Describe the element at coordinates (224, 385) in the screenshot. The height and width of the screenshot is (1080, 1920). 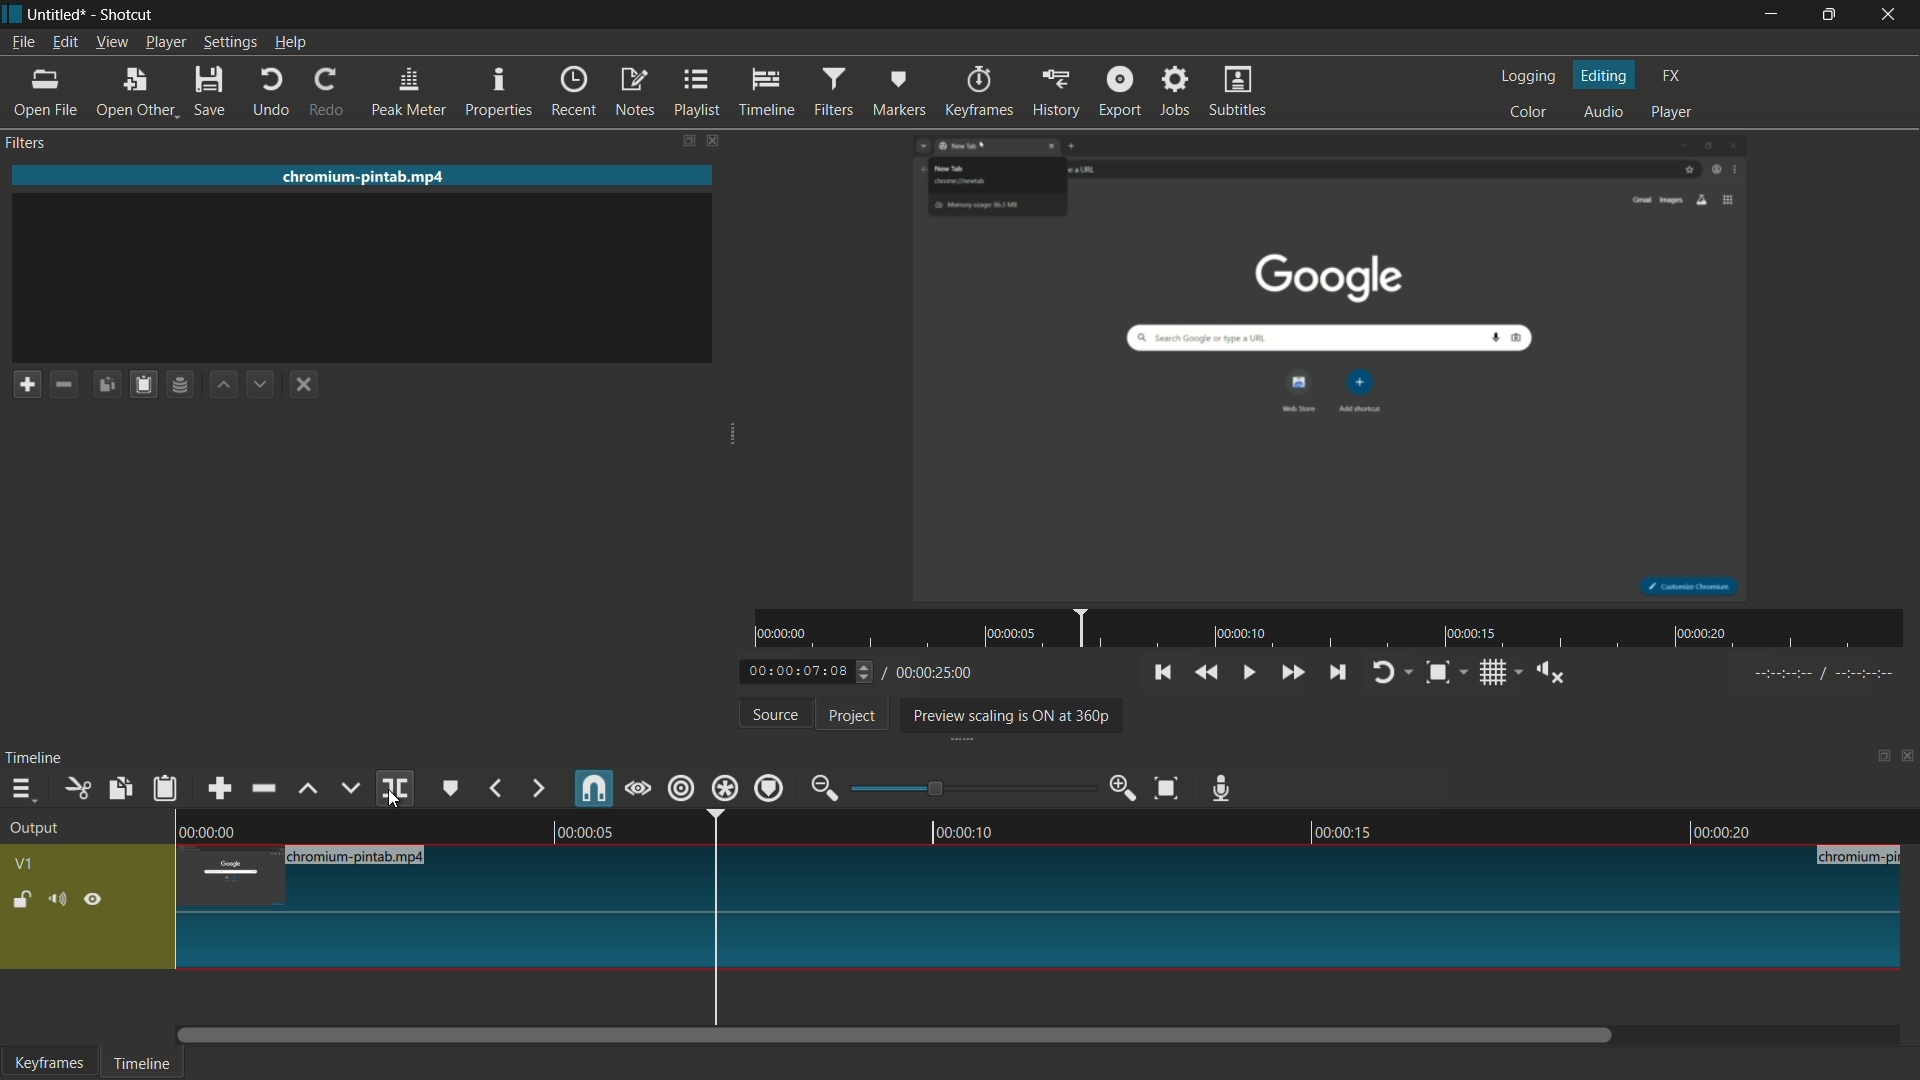
I see `move filter up` at that location.